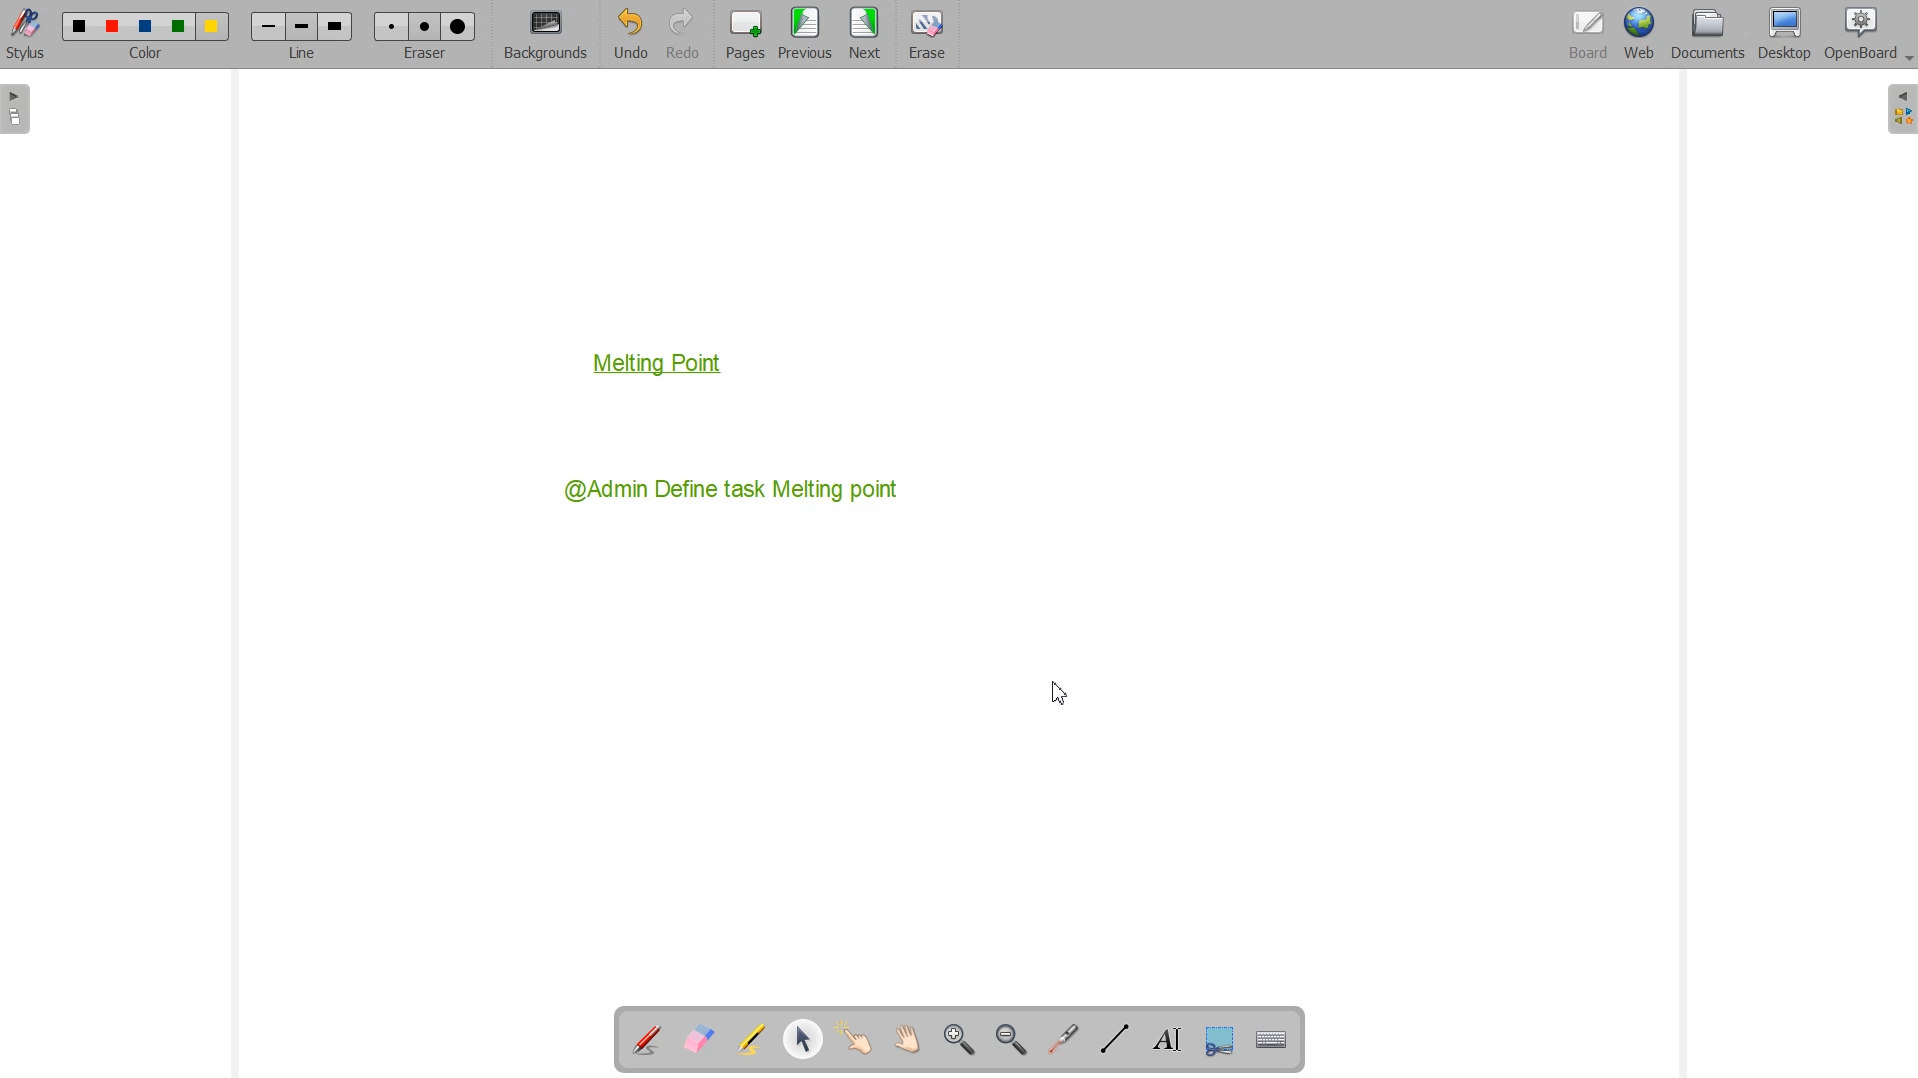 The width and height of the screenshot is (1918, 1078). What do you see at coordinates (1268, 1037) in the screenshot?
I see `Display virtual Keyboard` at bounding box center [1268, 1037].